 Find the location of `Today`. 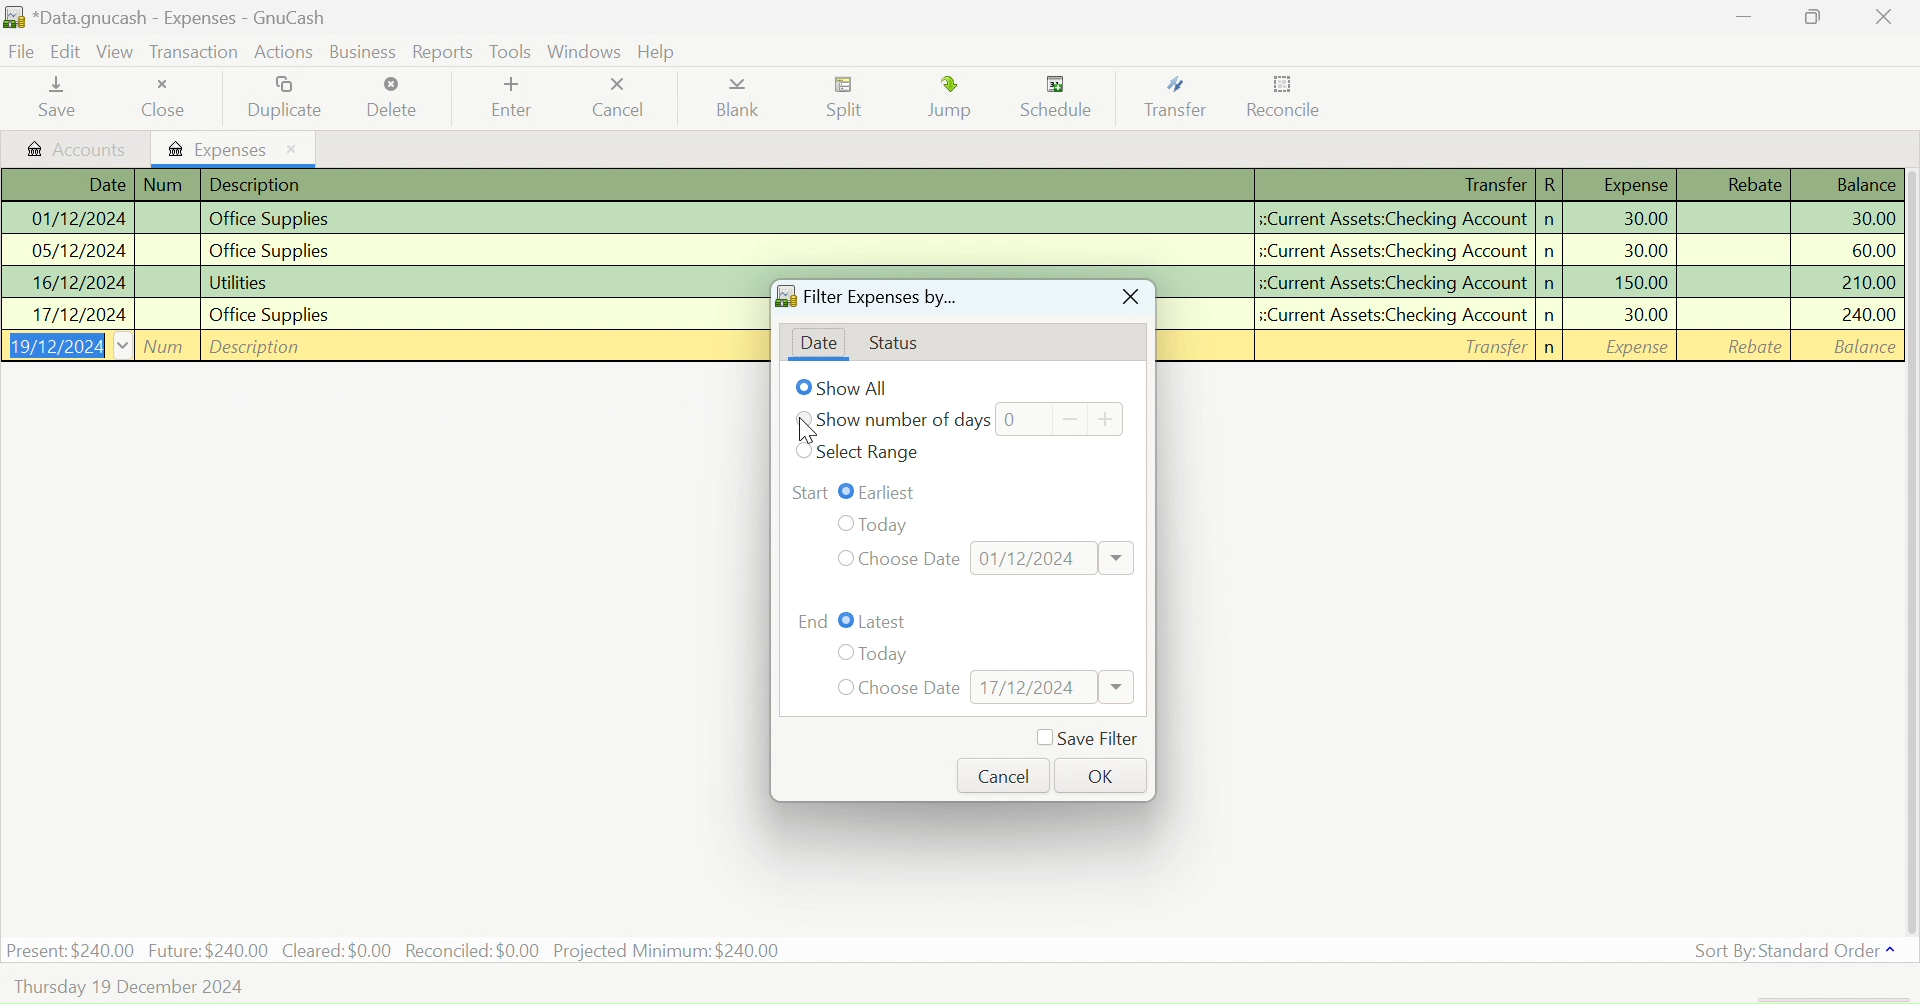

Today is located at coordinates (886, 655).